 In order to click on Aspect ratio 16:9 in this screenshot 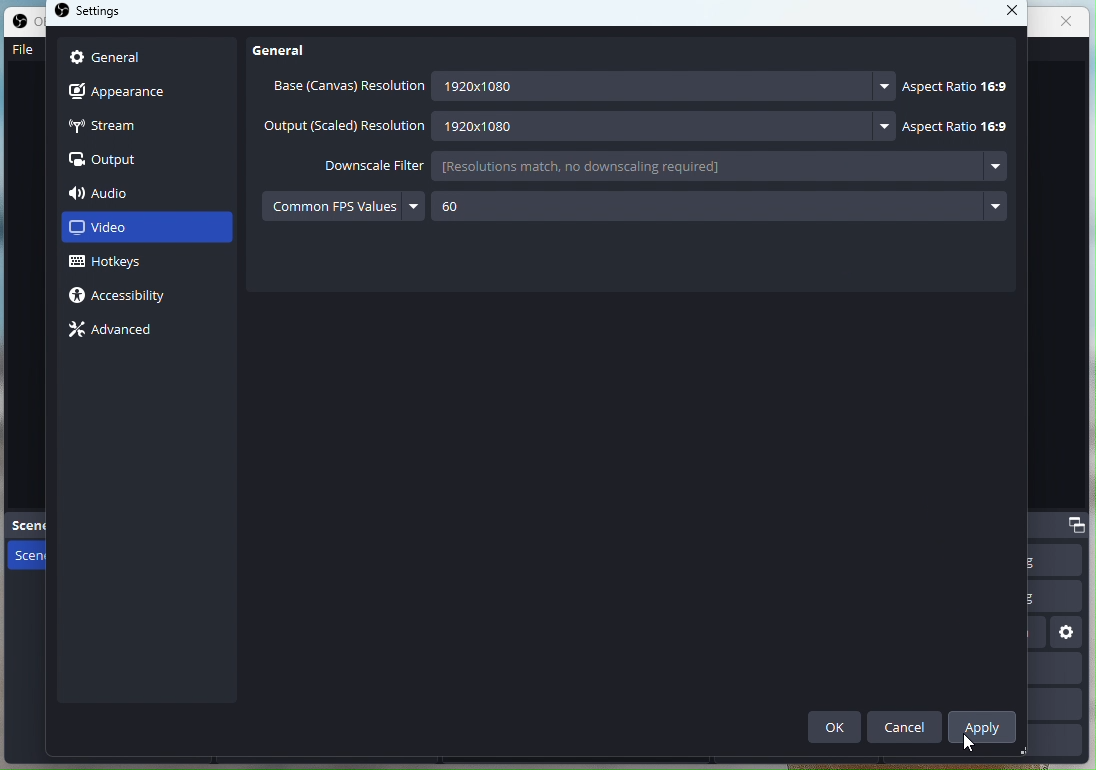, I will do `click(956, 126)`.